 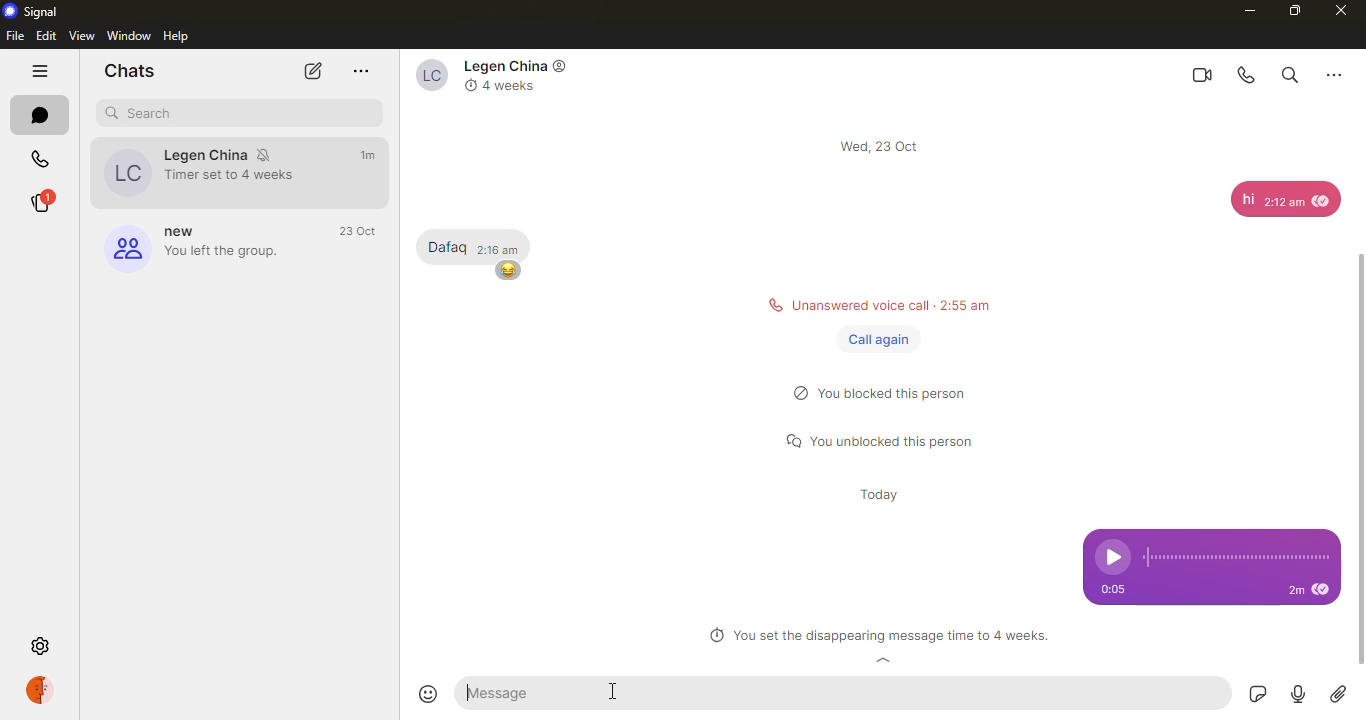 I want to click on window, so click(x=130, y=35).